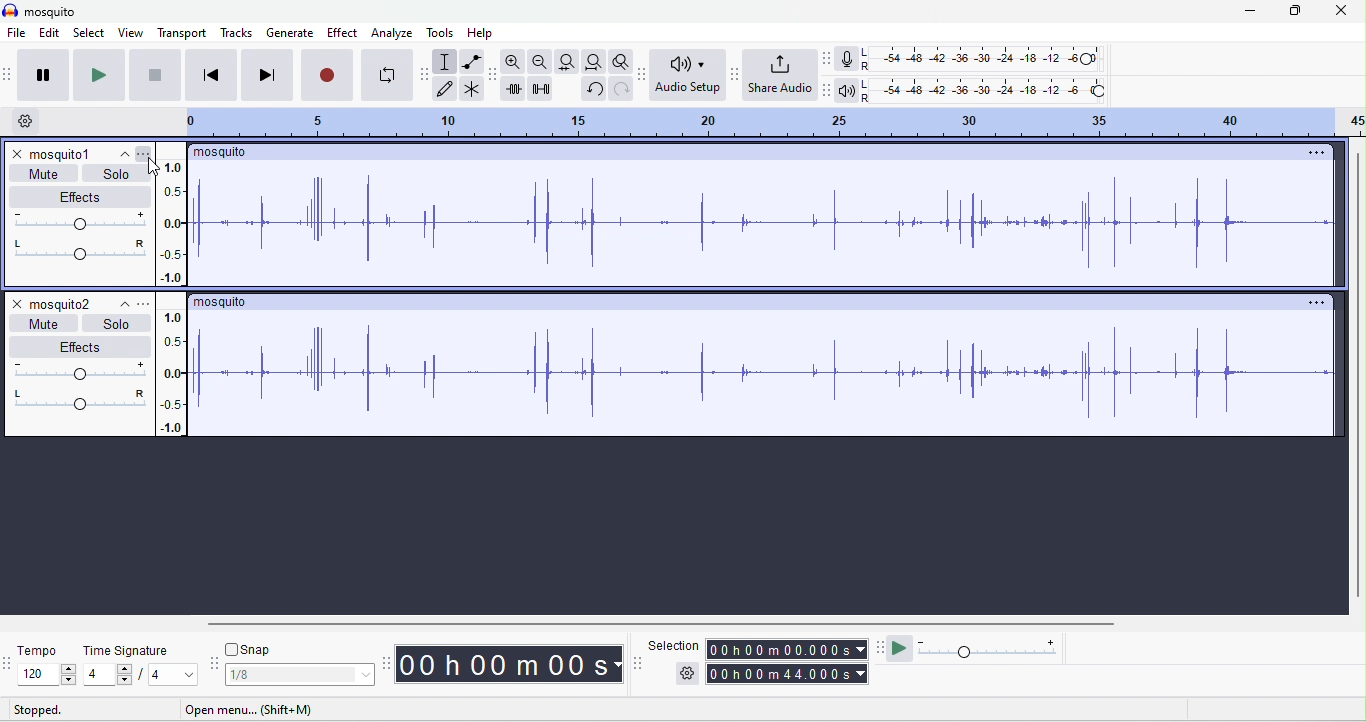  What do you see at coordinates (441, 32) in the screenshot?
I see `tools` at bounding box center [441, 32].